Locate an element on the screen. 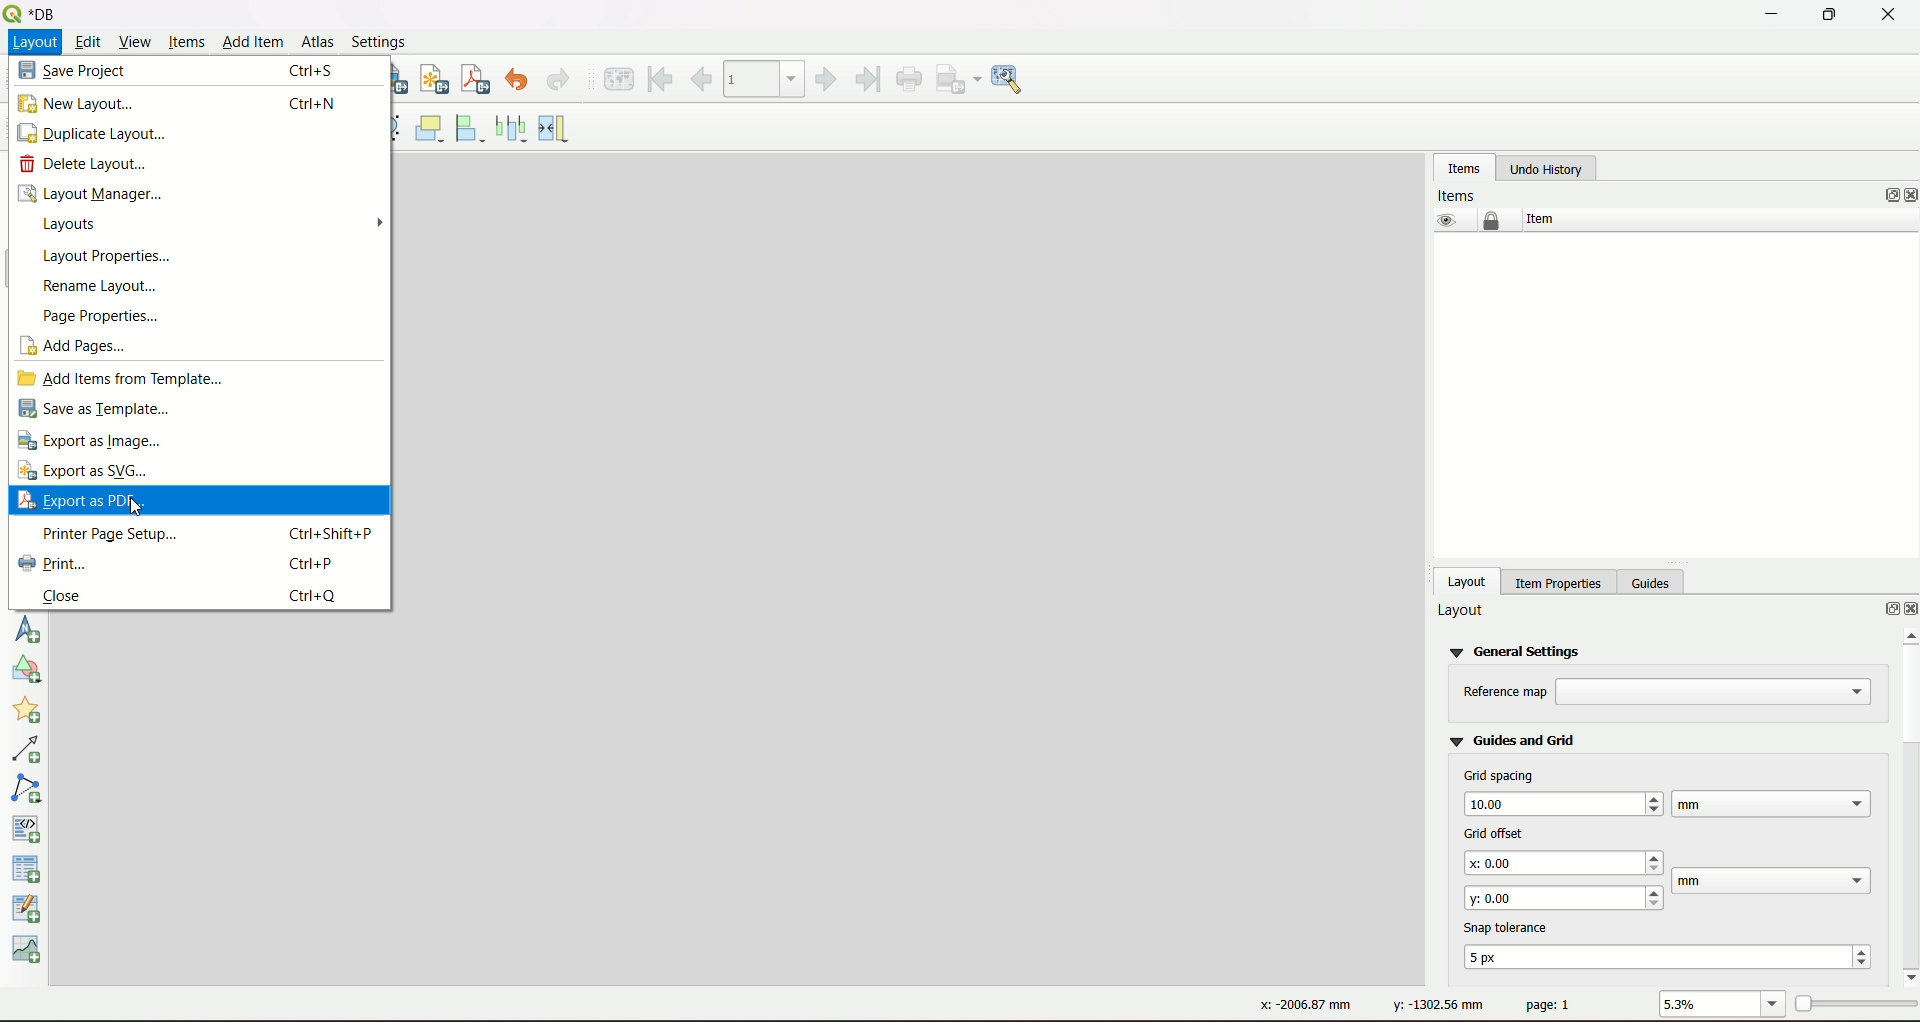 The image size is (1920, 1022). Cursor is located at coordinates (135, 507).